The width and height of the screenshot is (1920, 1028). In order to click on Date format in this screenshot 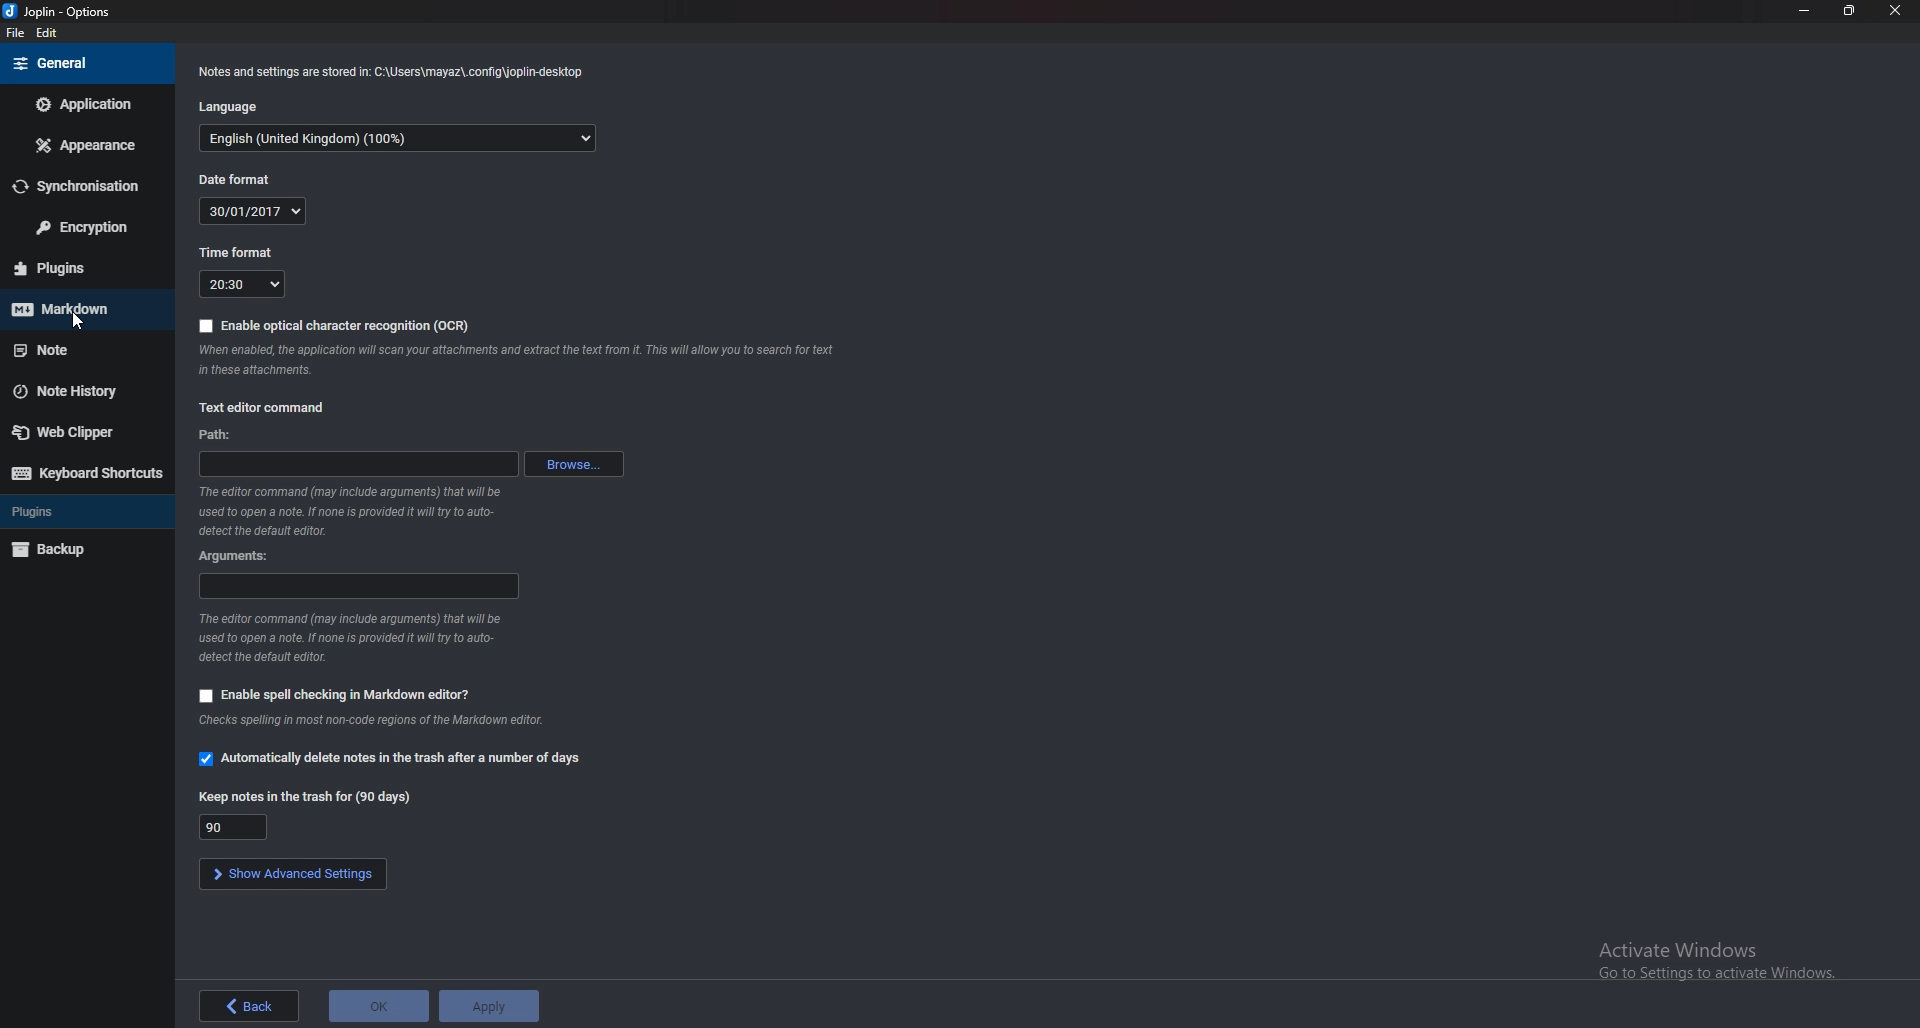, I will do `click(243, 177)`.